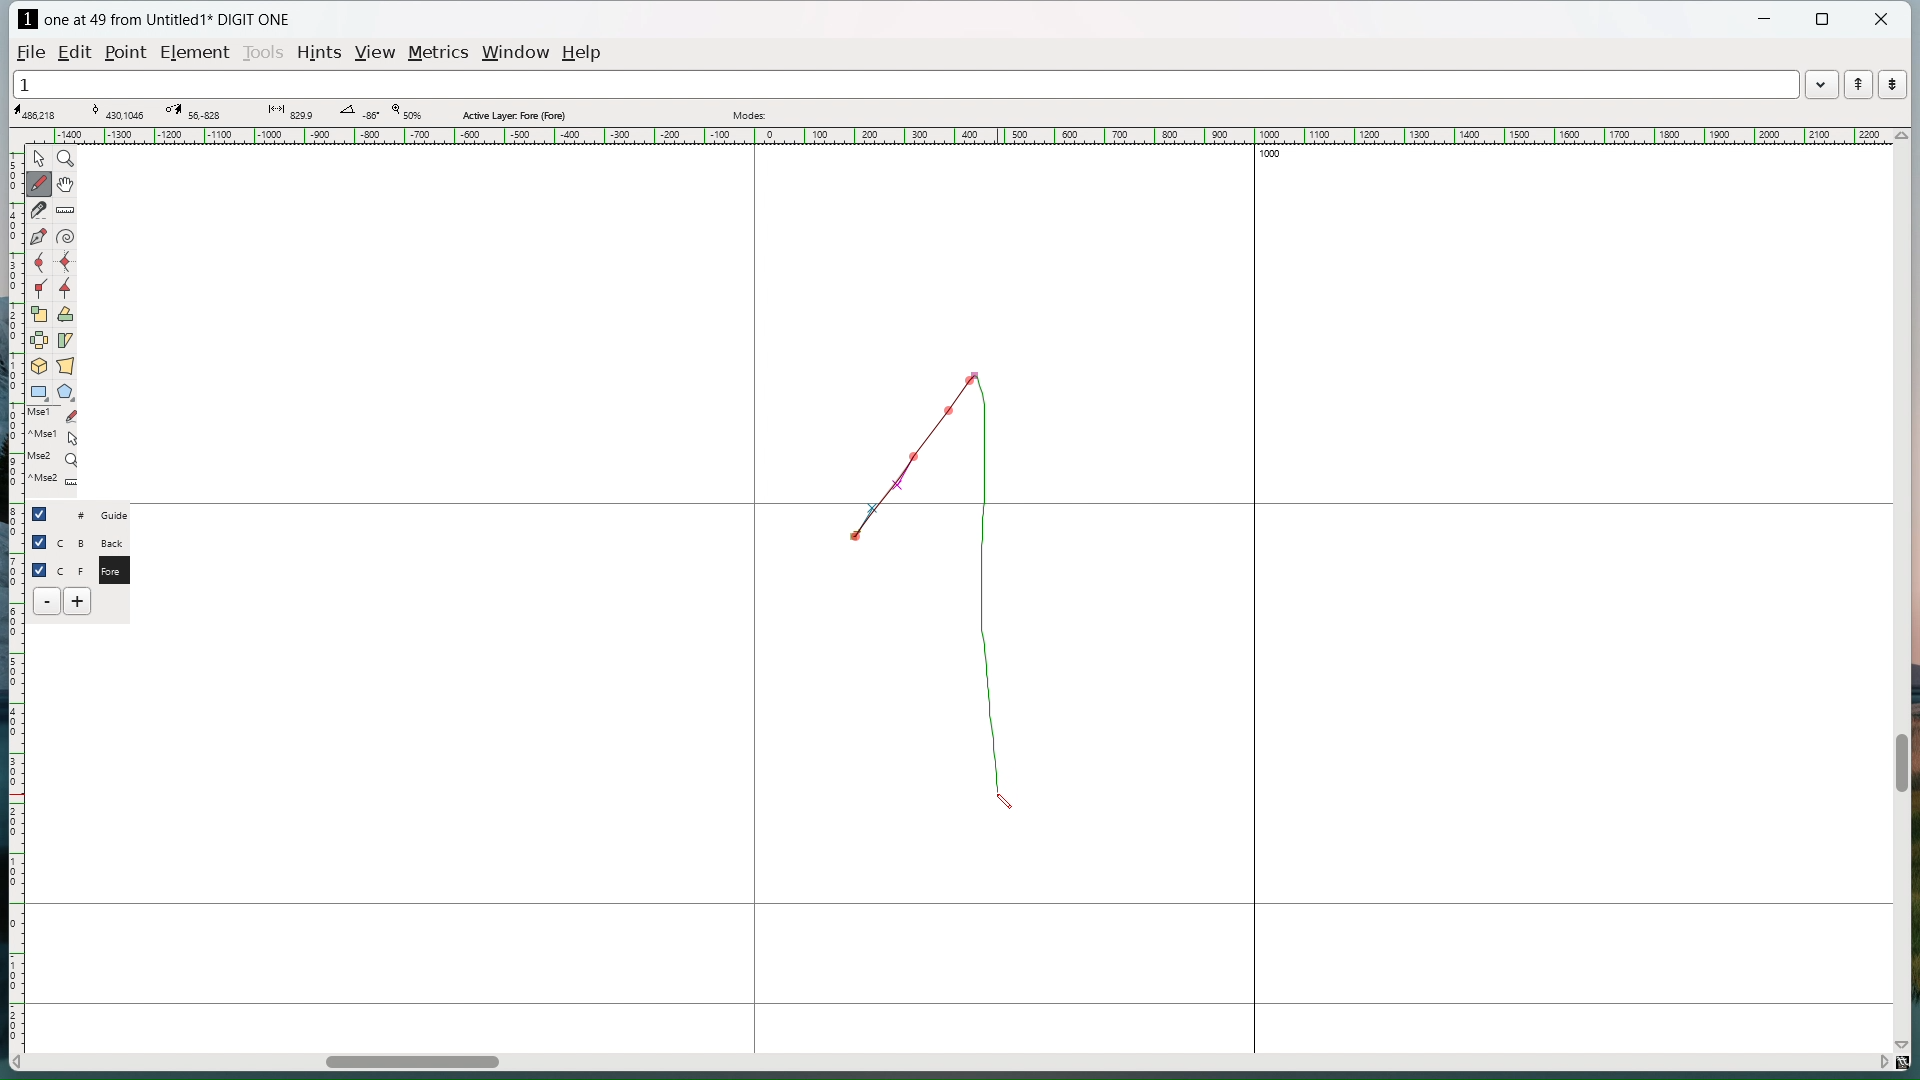  I want to click on show the next word in the word list, so click(1893, 85).